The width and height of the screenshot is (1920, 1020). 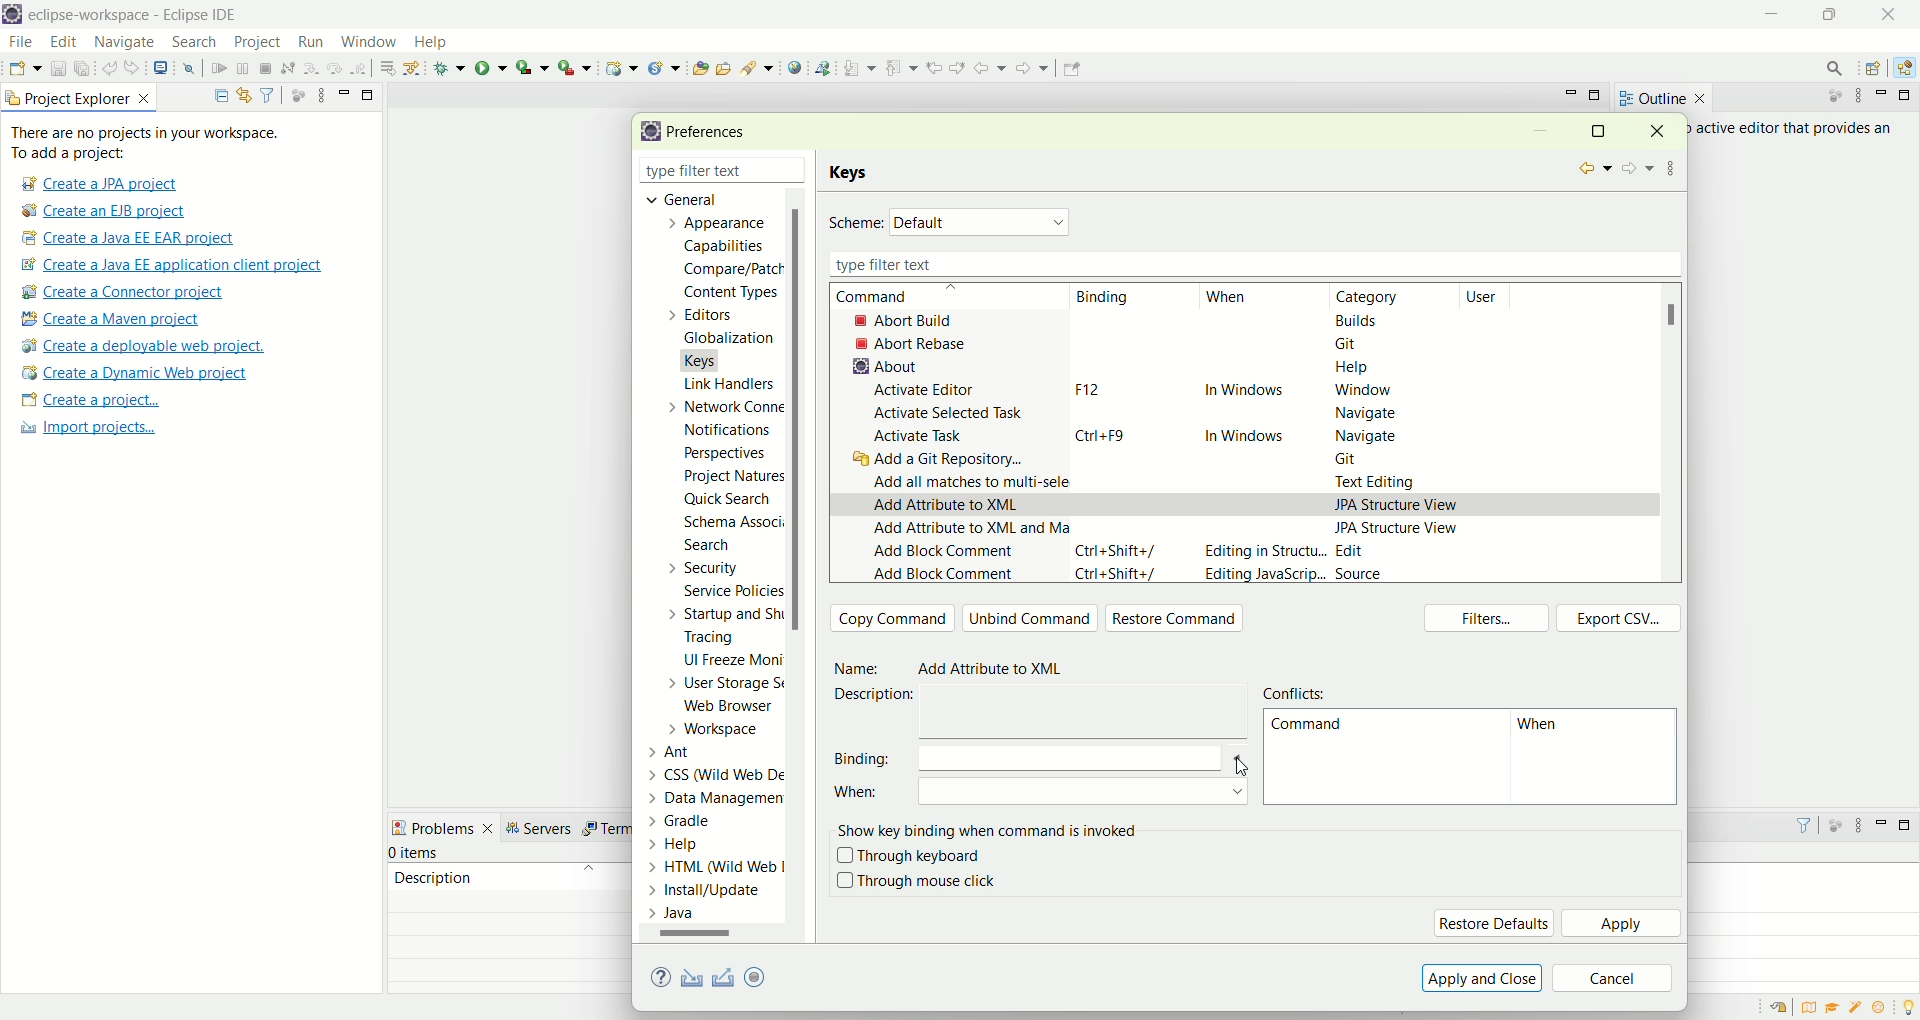 I want to click on perspectives, so click(x=722, y=453).